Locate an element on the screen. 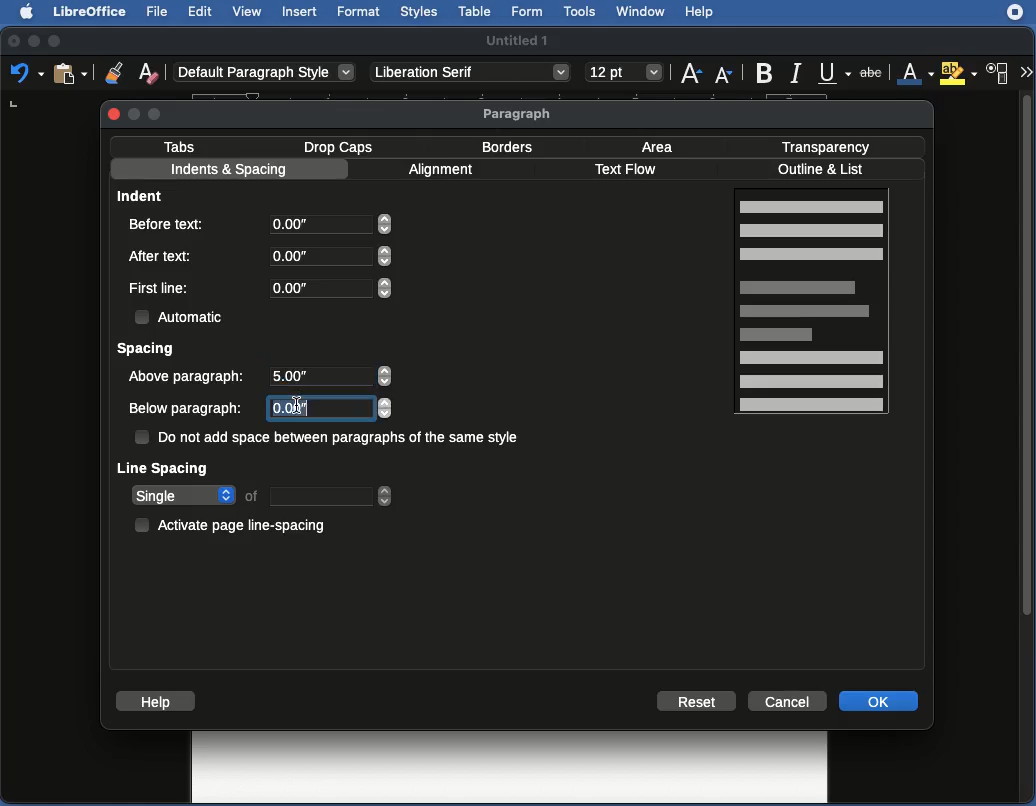  Apple logo is located at coordinates (21, 11).